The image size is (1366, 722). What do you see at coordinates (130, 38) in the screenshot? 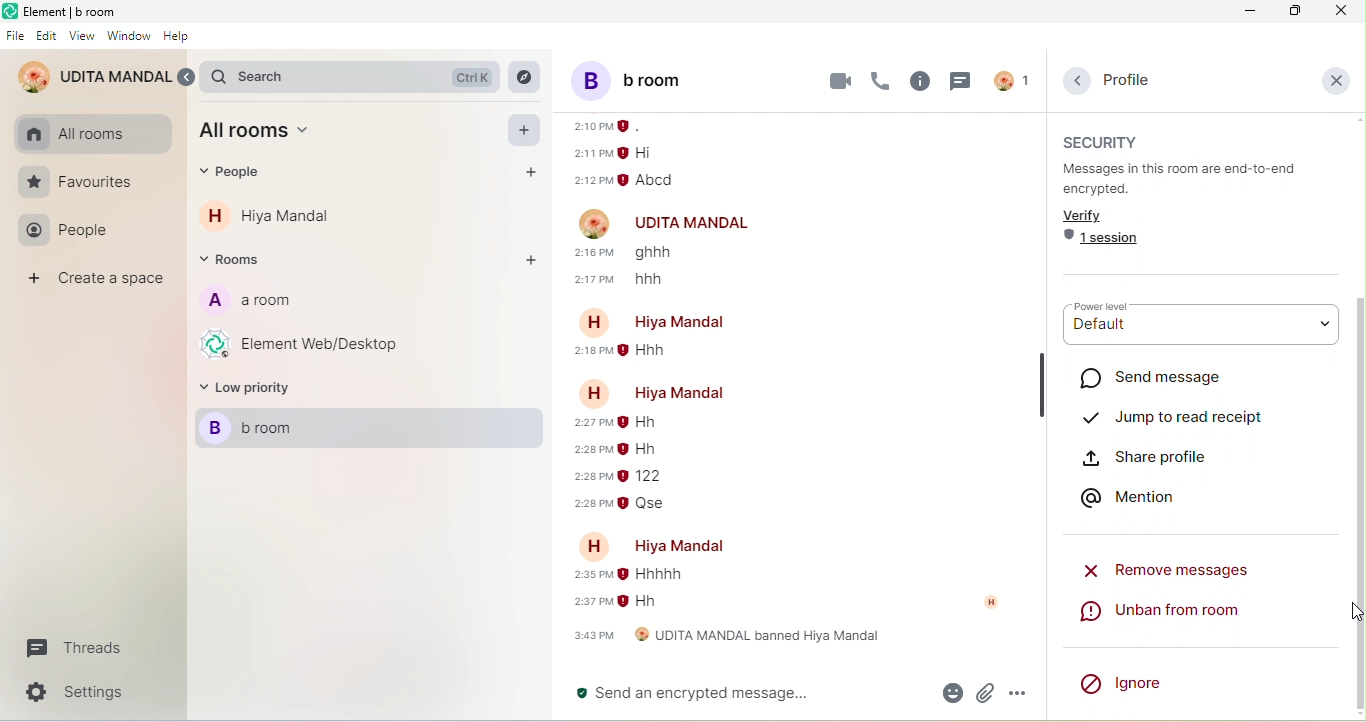
I see `window` at bounding box center [130, 38].